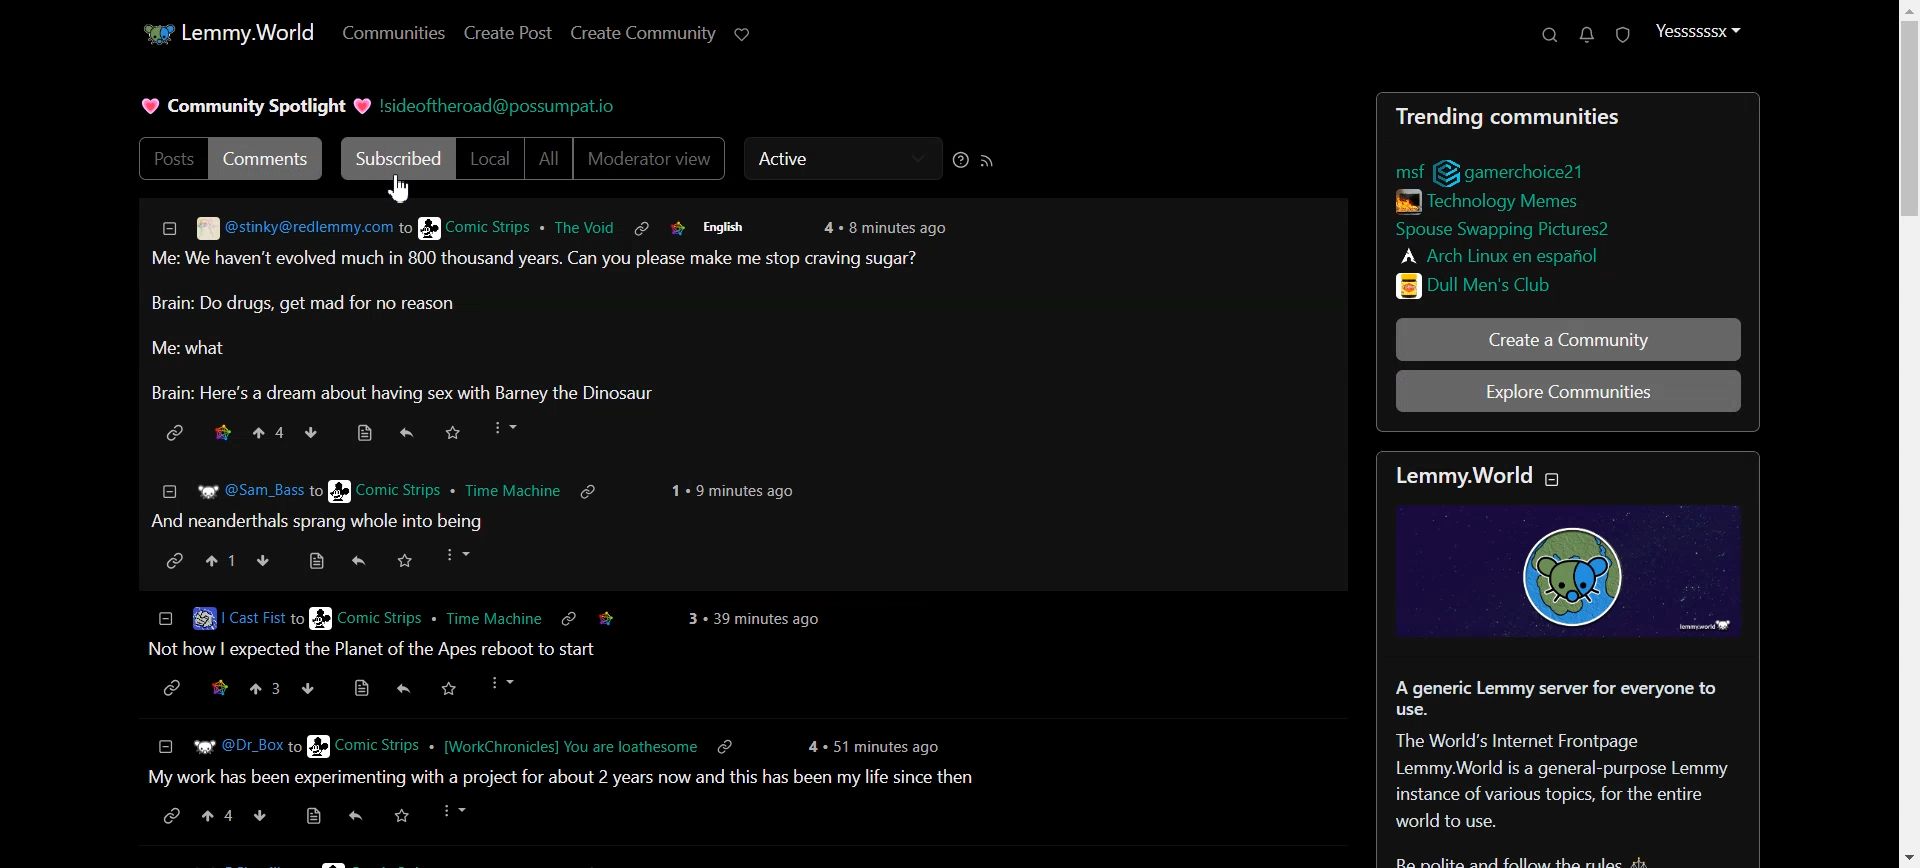 The width and height of the screenshot is (1920, 868). What do you see at coordinates (391, 651) in the screenshot?
I see `post` at bounding box center [391, 651].